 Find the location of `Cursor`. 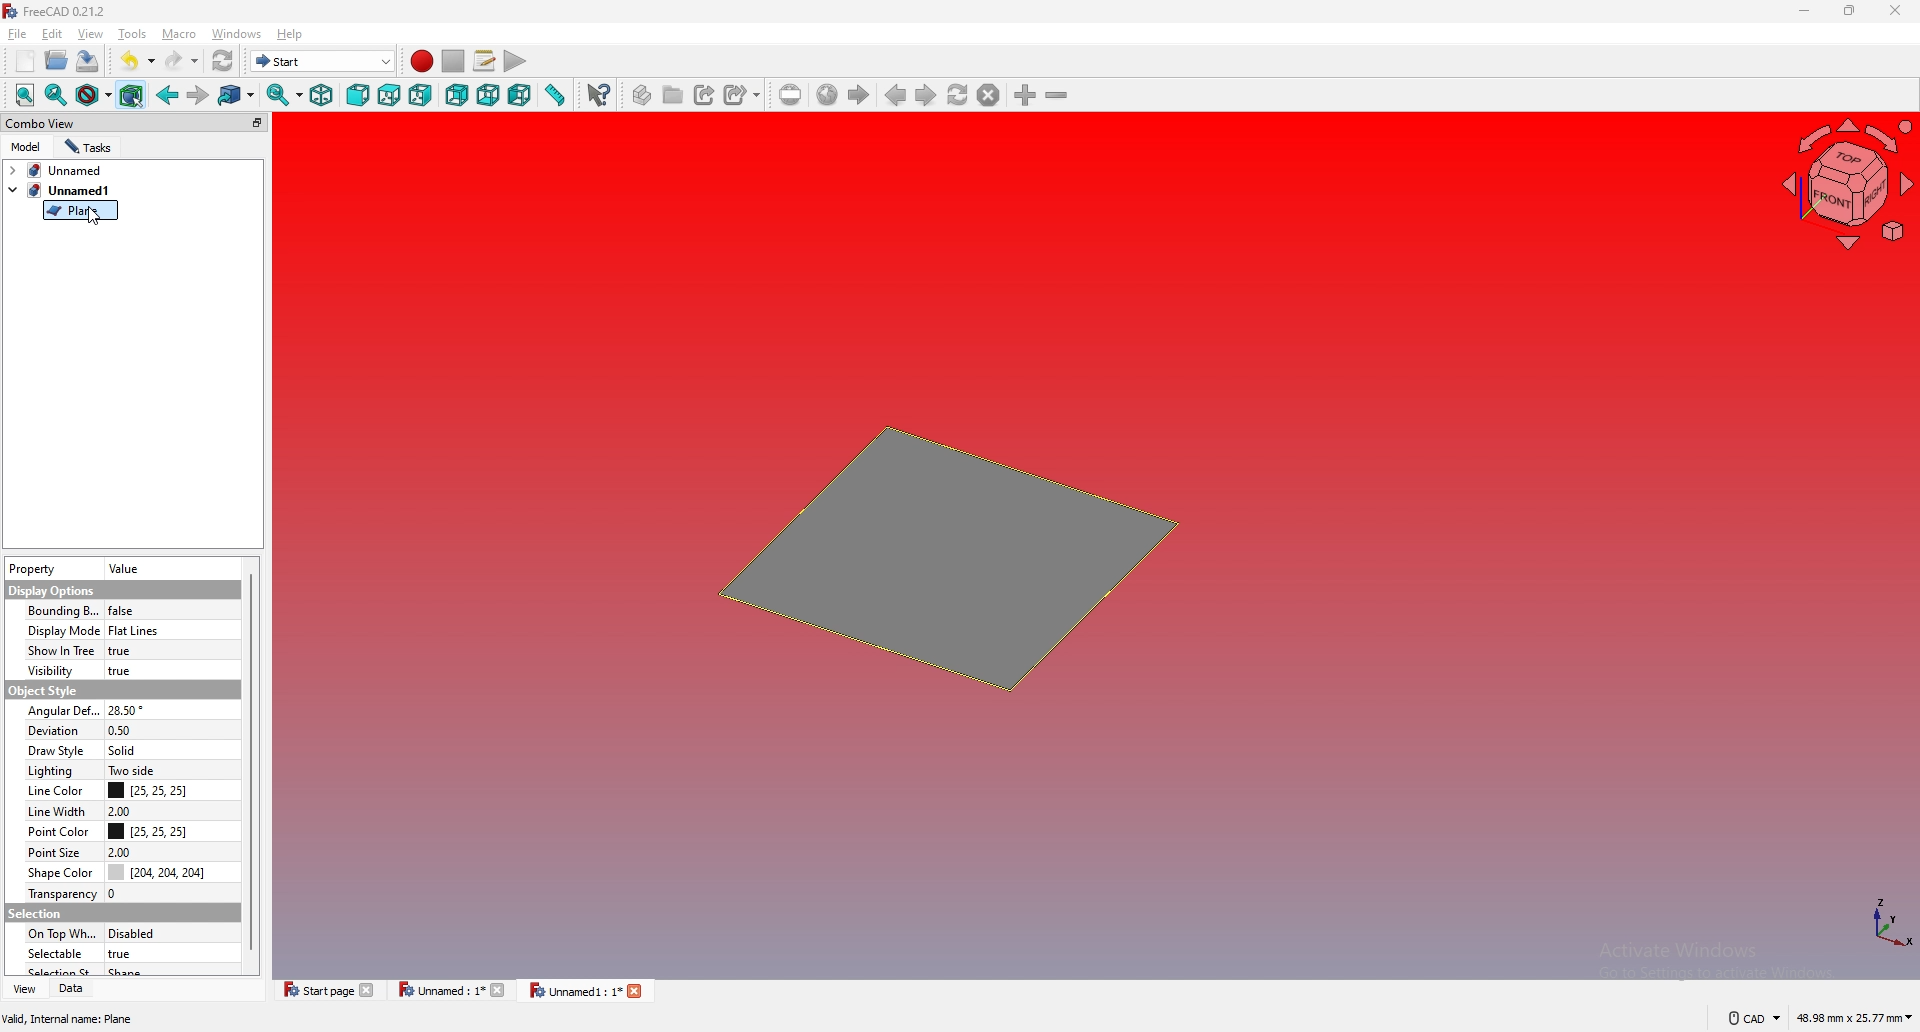

Cursor is located at coordinates (101, 218).